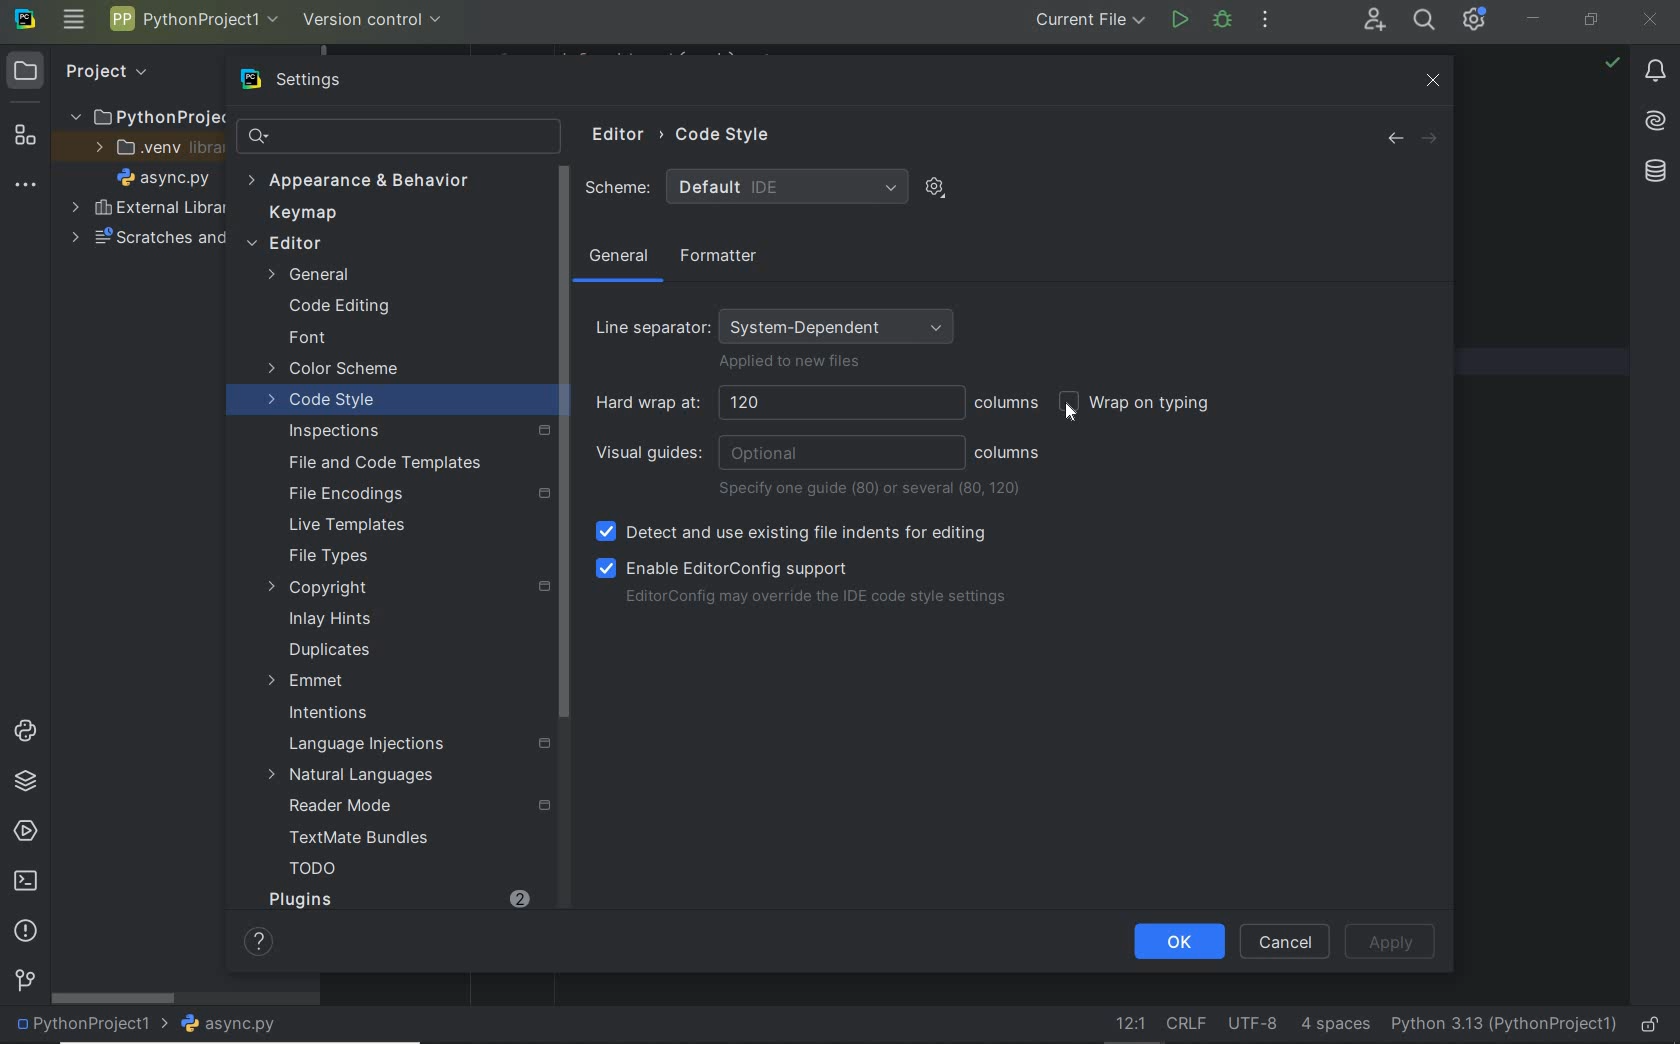  I want to click on current file, so click(1090, 21).